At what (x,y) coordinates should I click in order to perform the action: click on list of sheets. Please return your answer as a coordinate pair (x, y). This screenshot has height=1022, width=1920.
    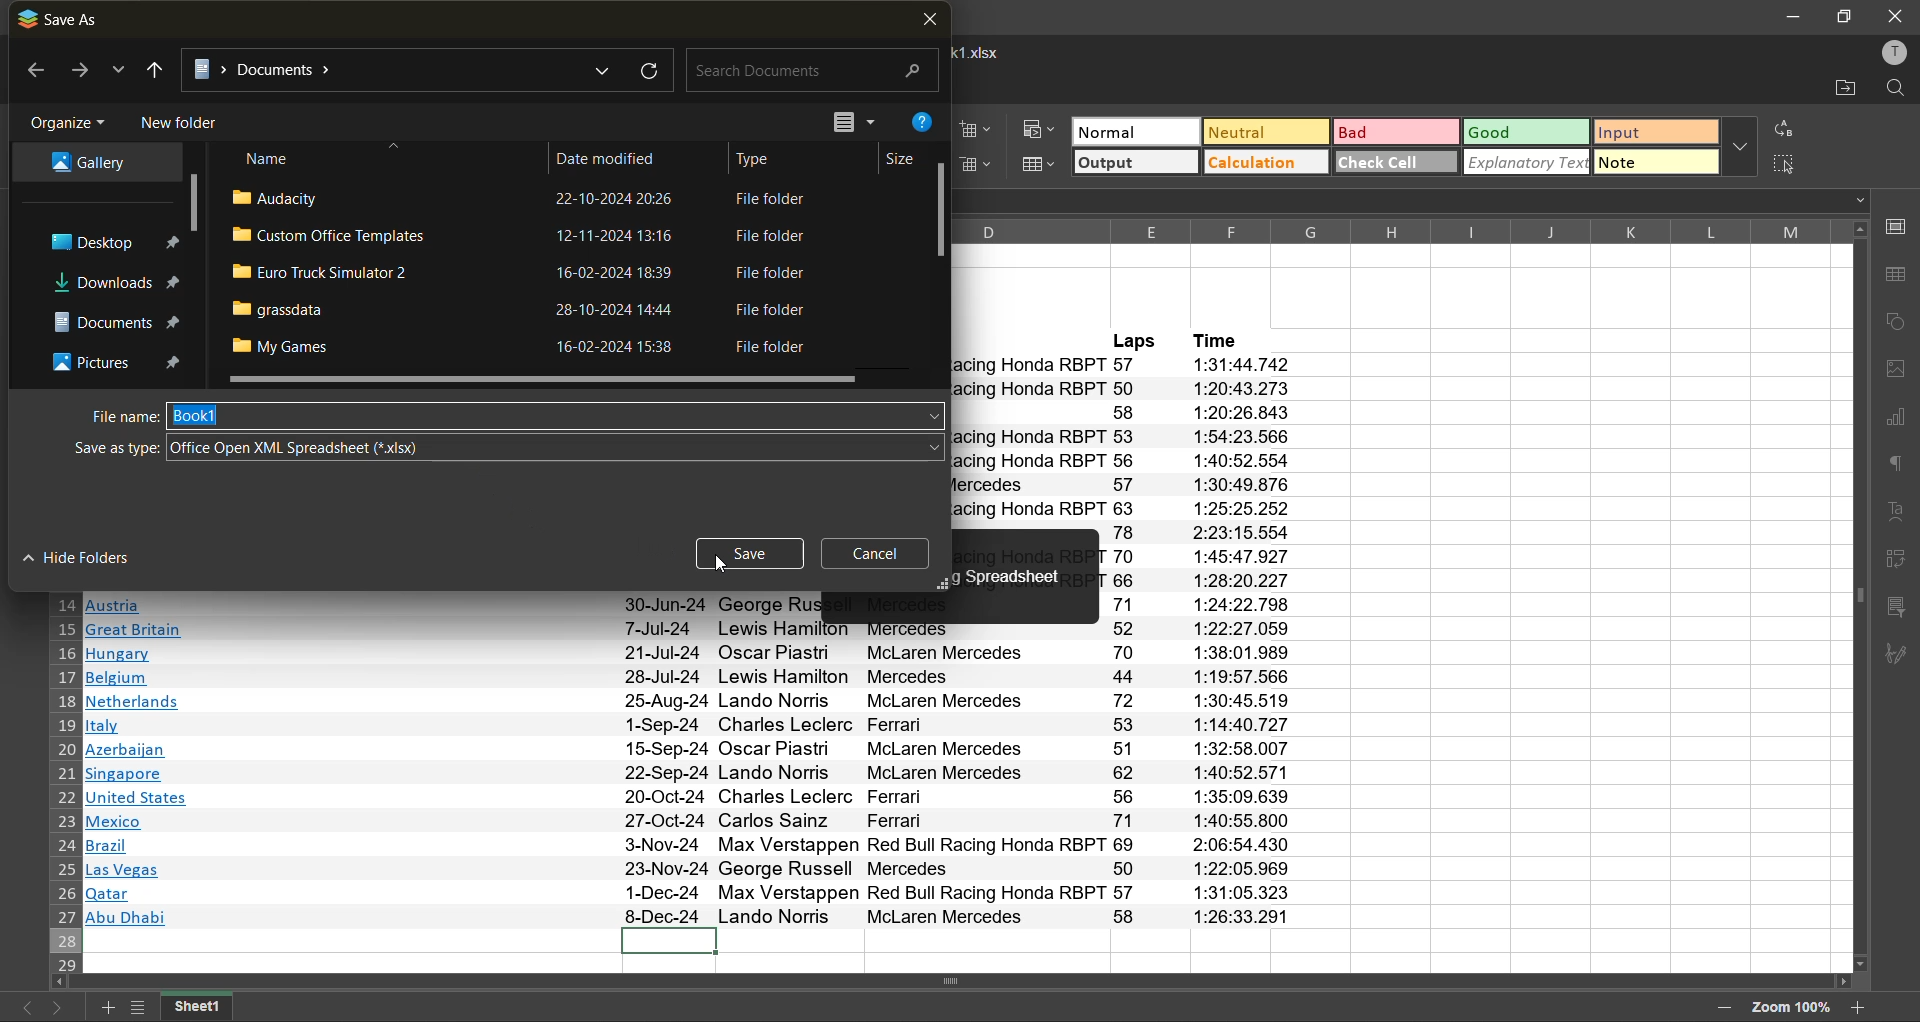
    Looking at the image, I should click on (140, 1008).